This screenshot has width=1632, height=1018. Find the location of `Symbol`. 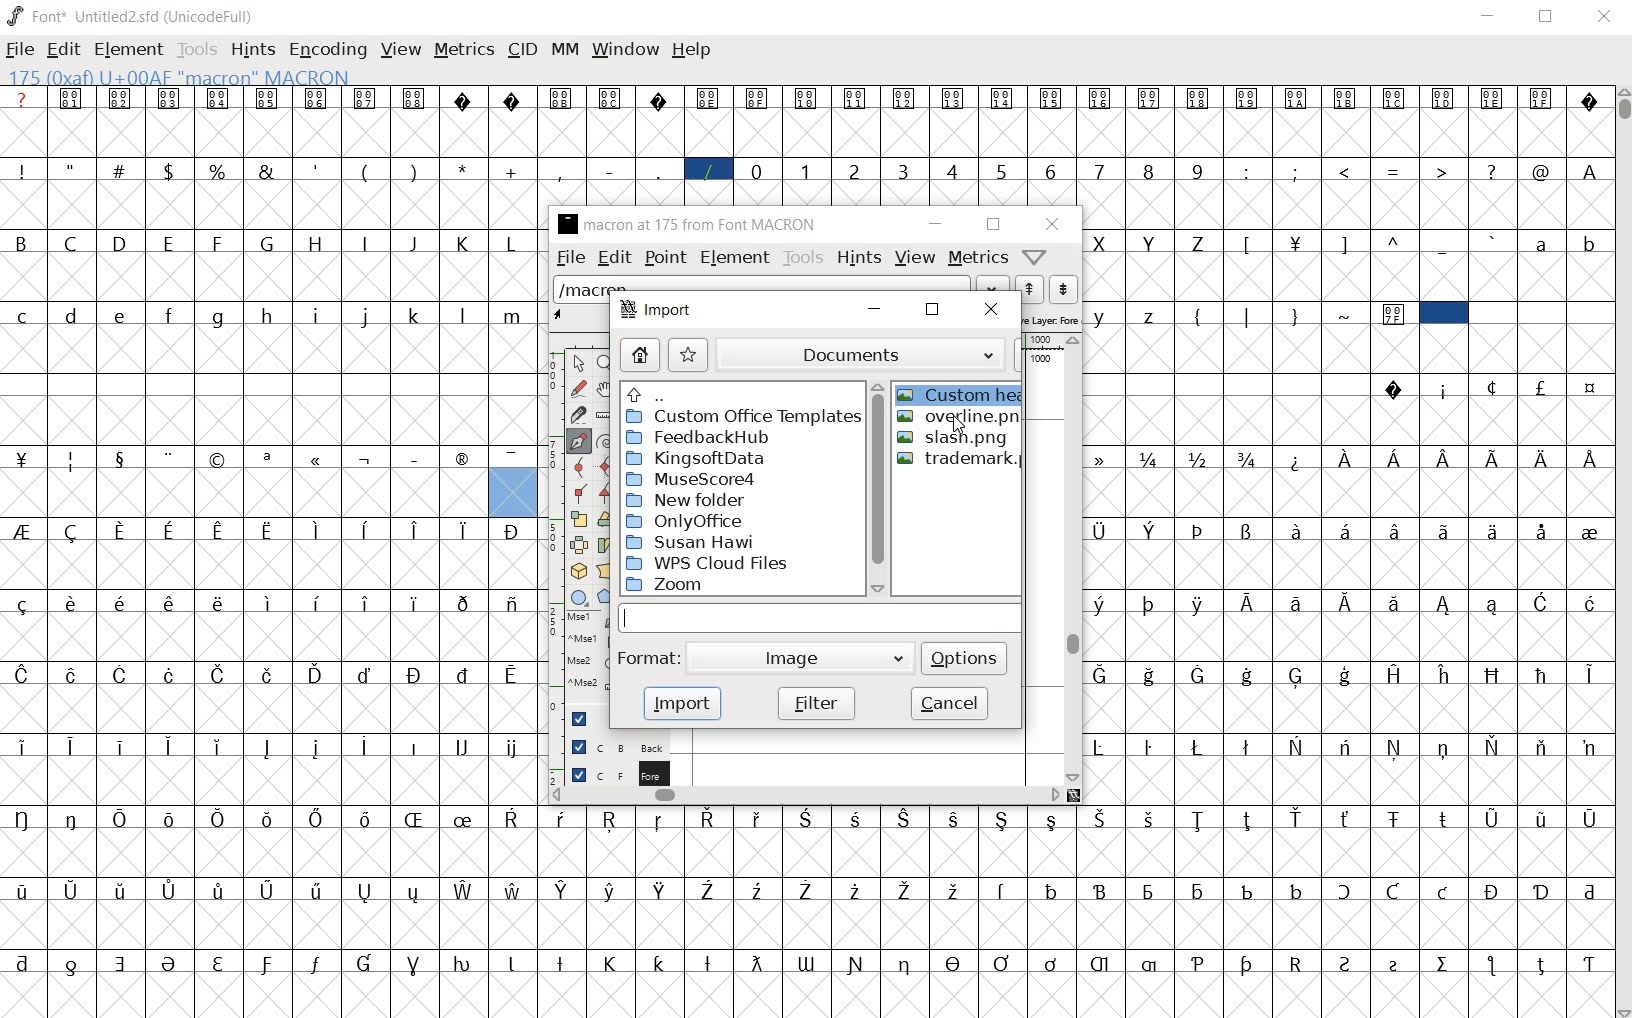

Symbol is located at coordinates (319, 674).